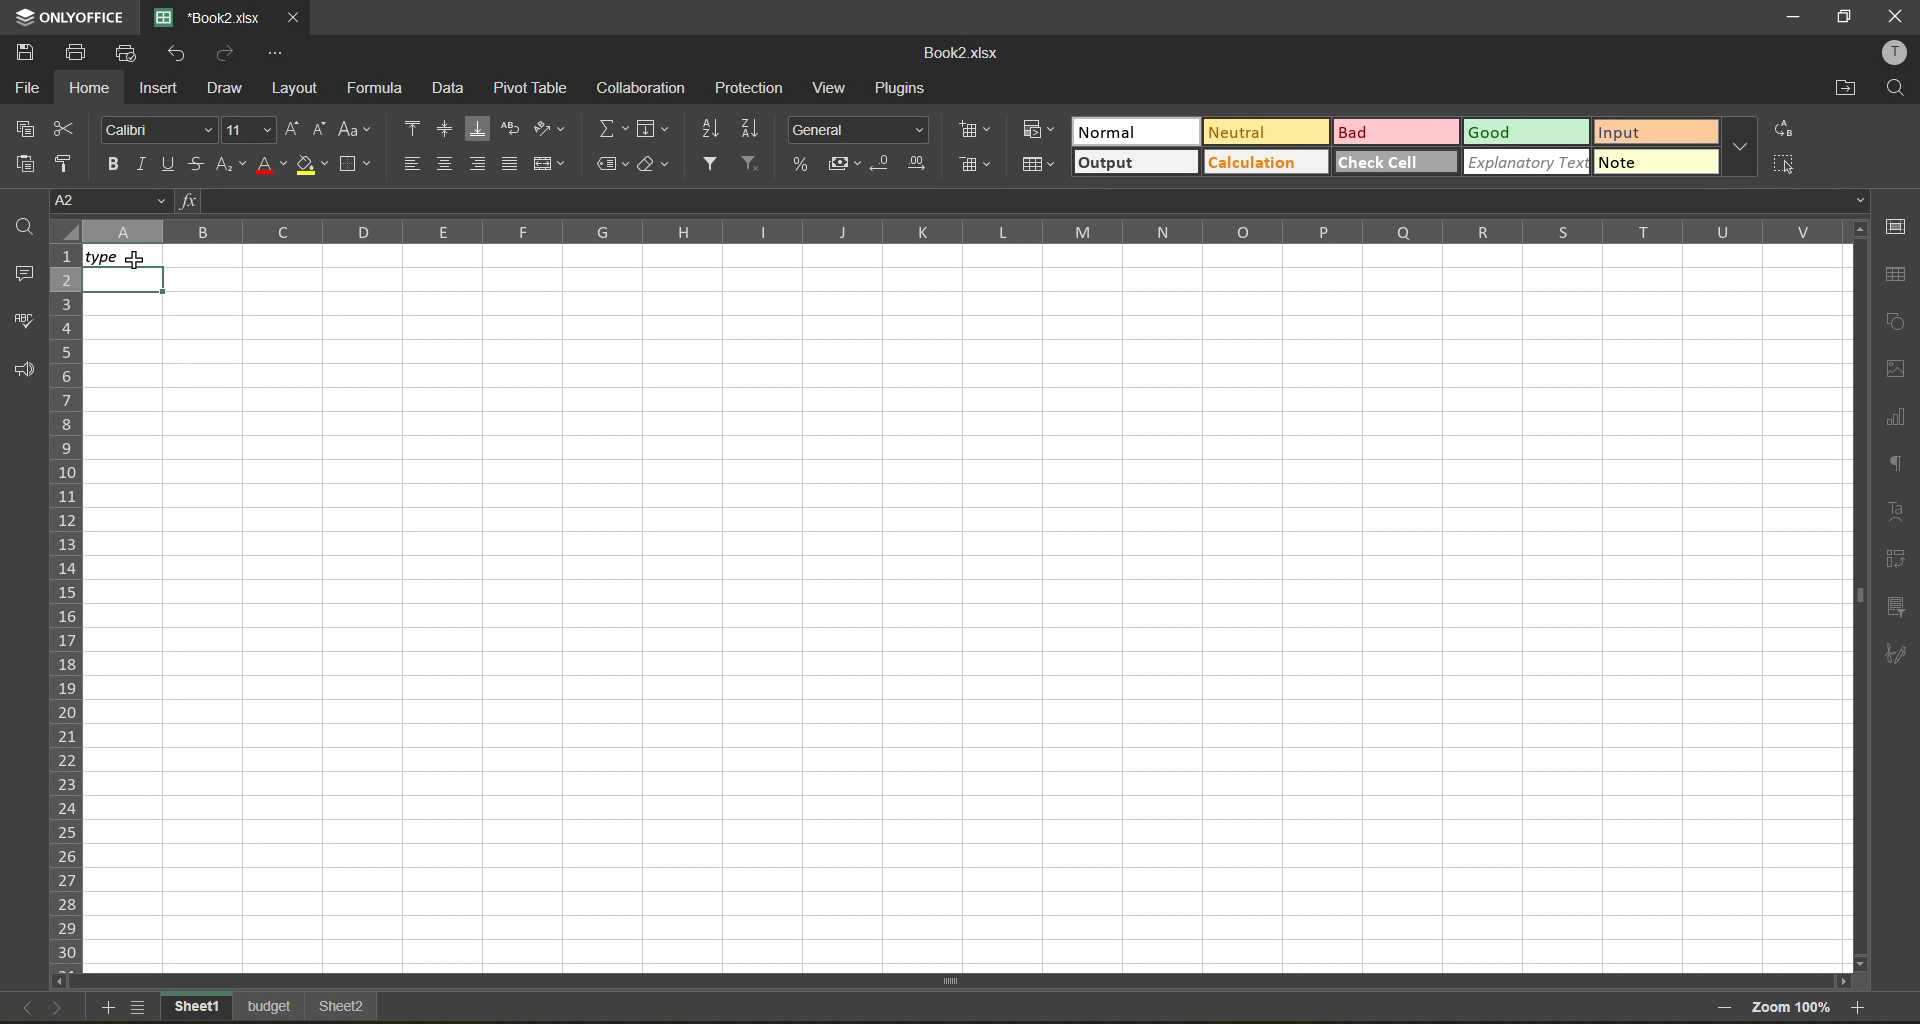  I want to click on good, so click(1533, 133).